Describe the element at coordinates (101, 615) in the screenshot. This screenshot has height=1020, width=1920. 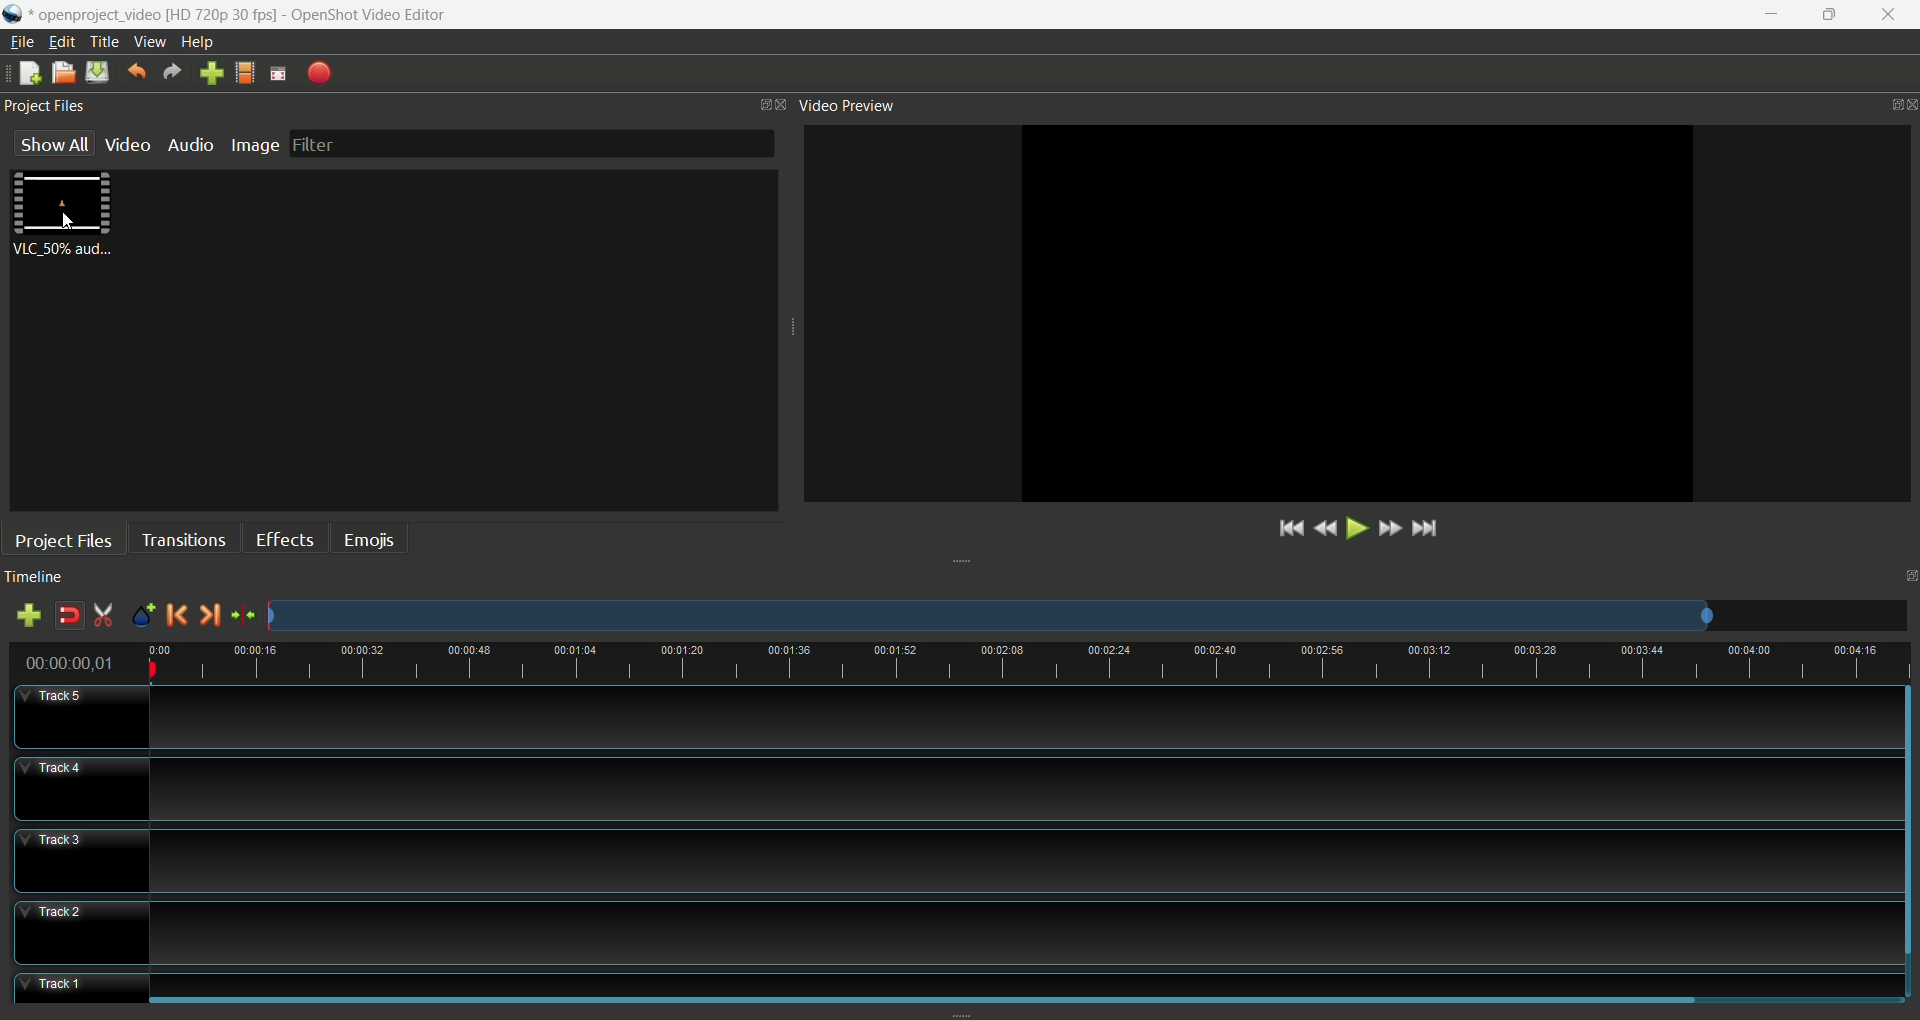
I see `enable razor` at that location.